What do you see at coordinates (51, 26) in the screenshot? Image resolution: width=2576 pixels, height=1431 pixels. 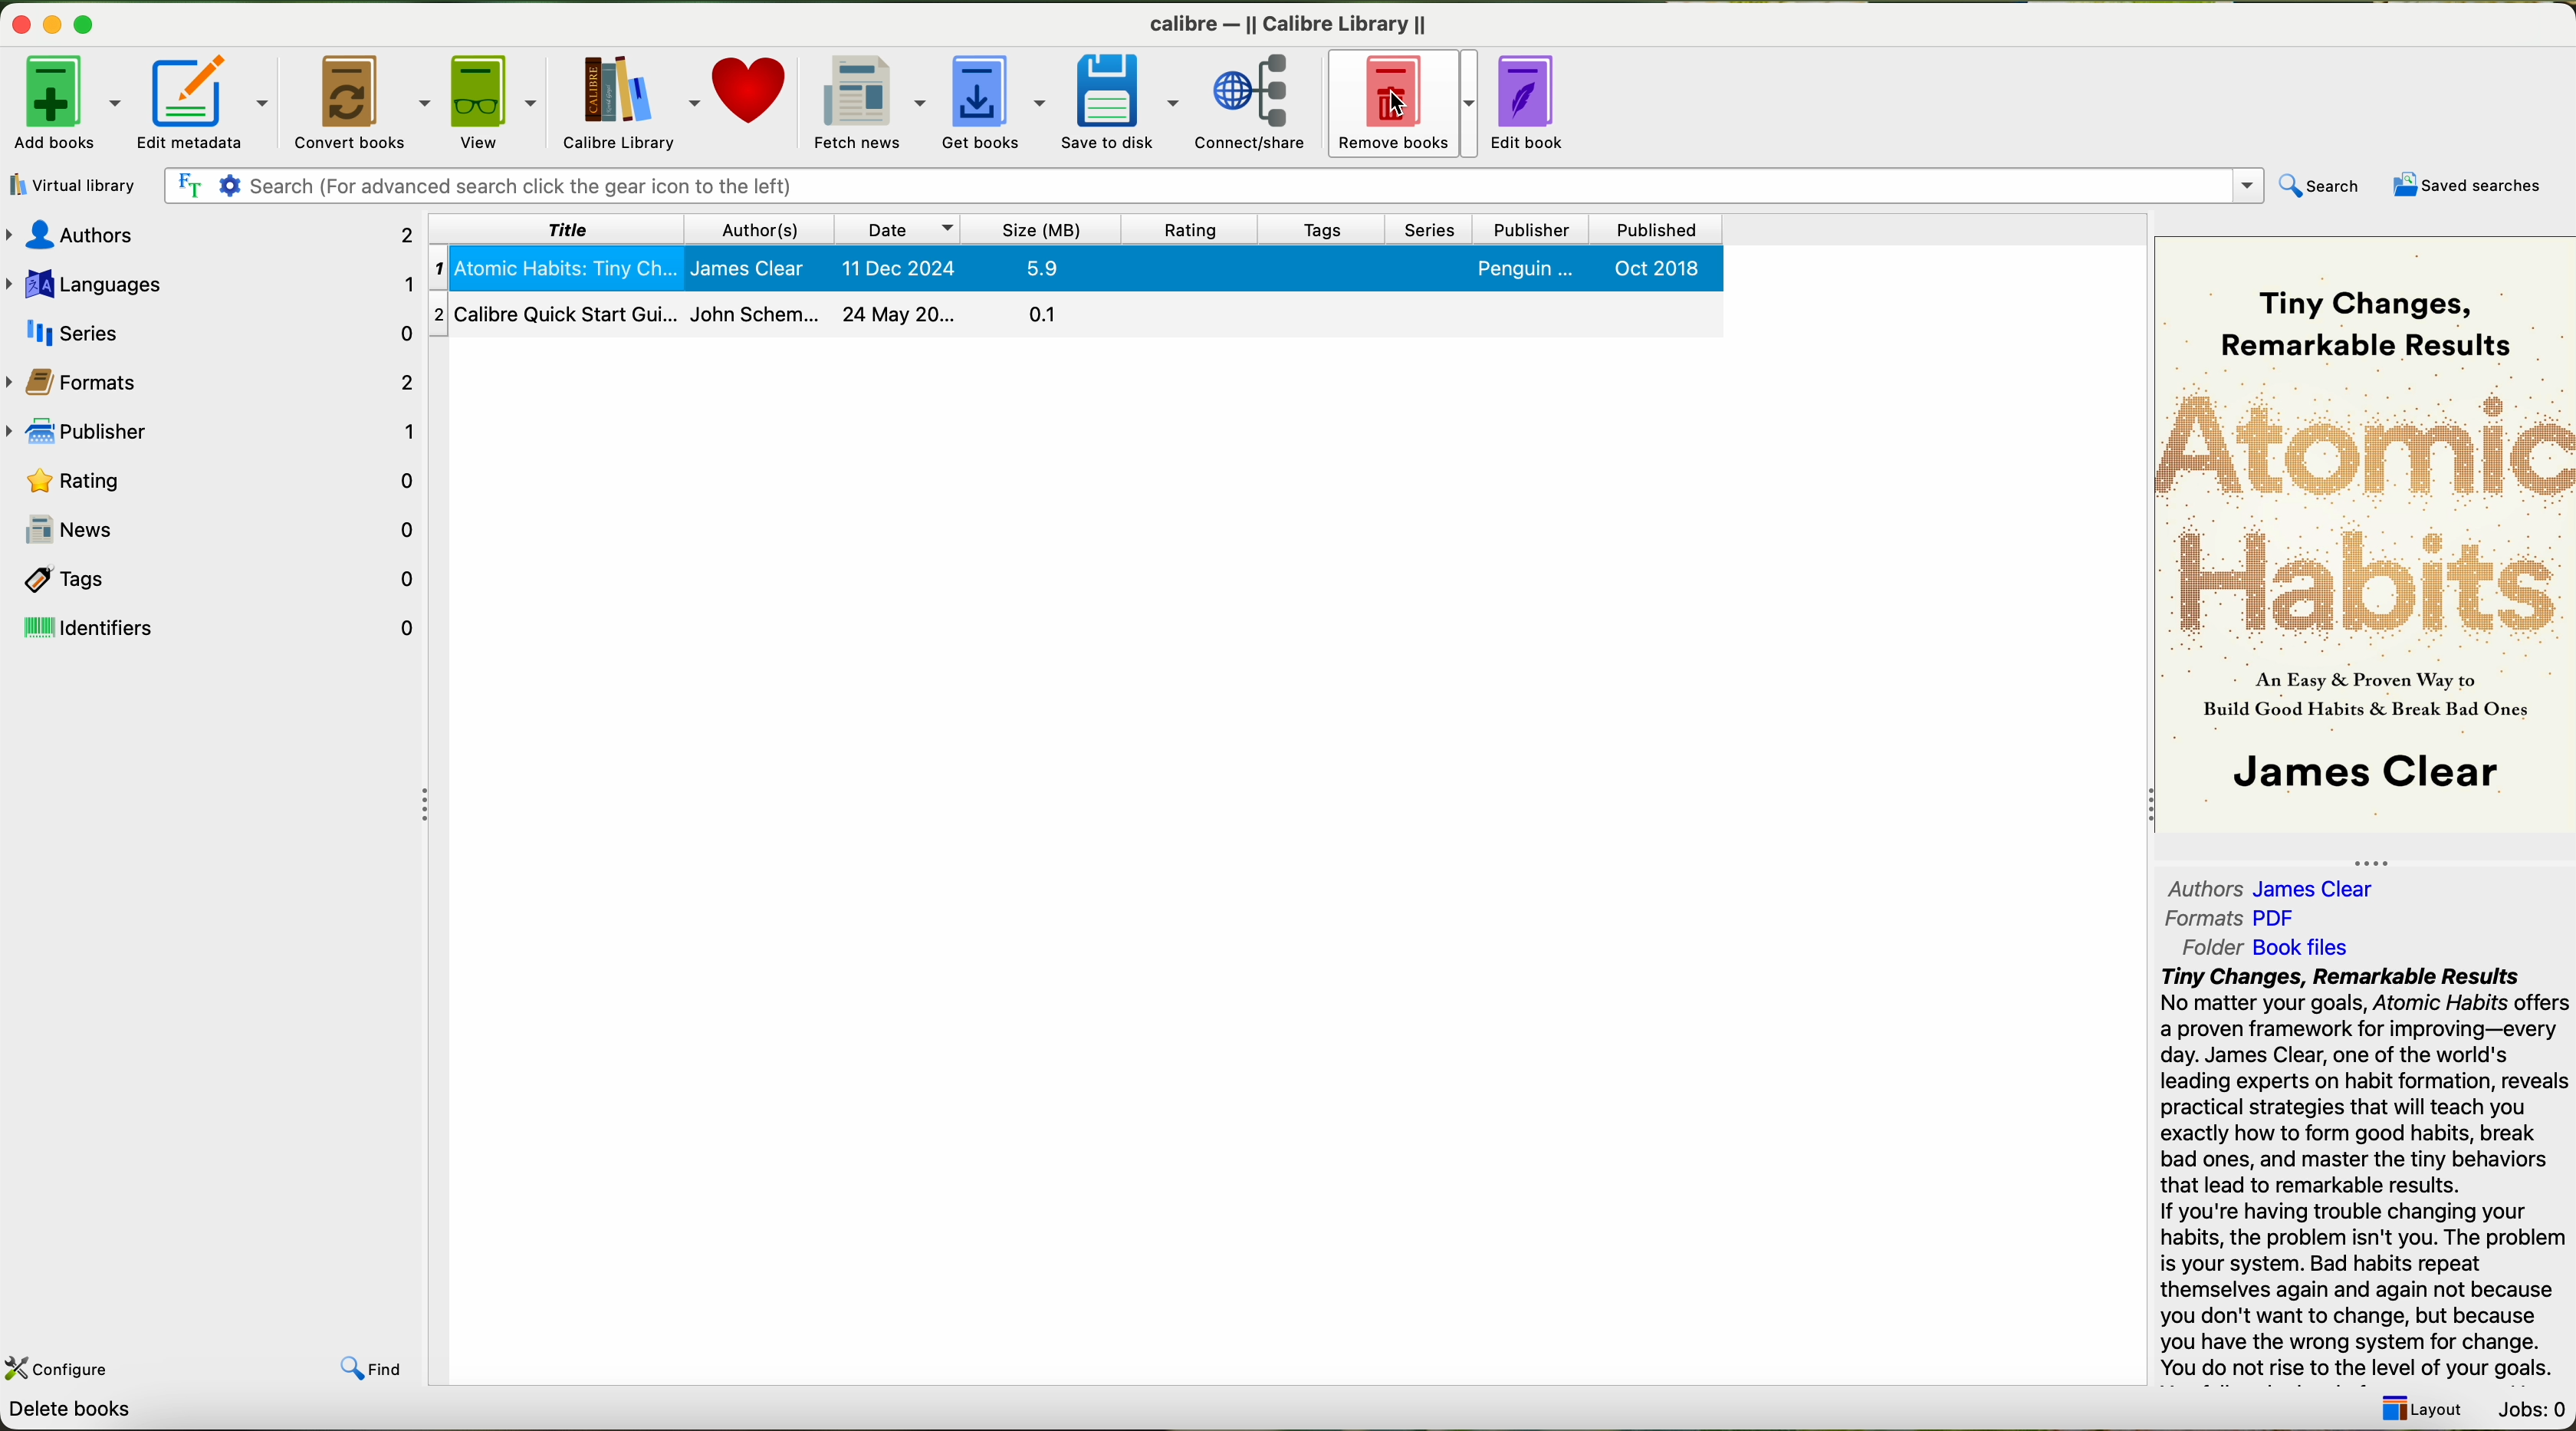 I see `minimize program` at bounding box center [51, 26].